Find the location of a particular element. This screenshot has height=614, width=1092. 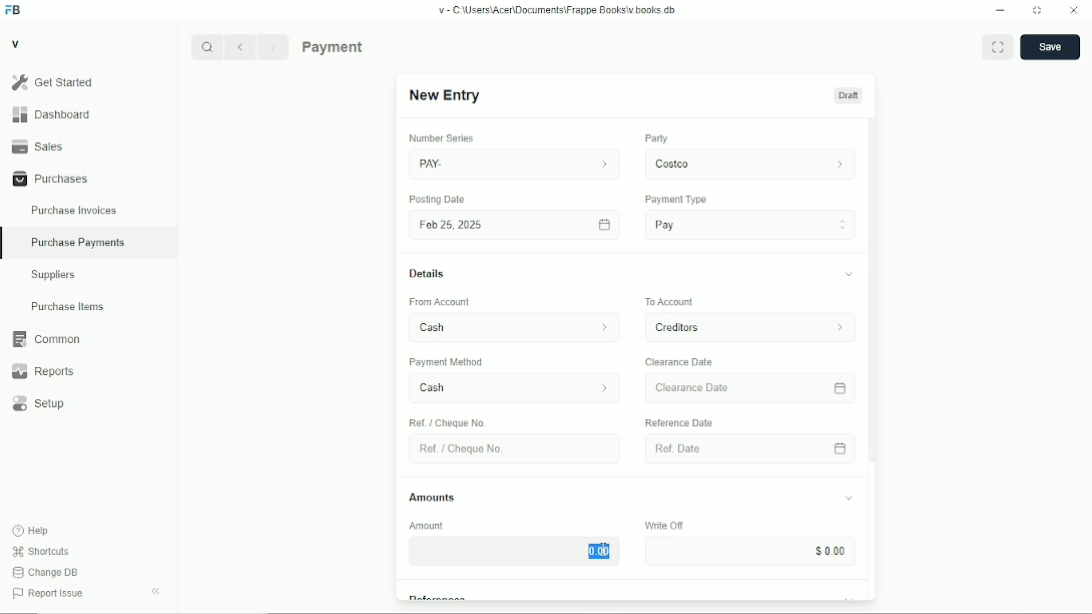

Next is located at coordinates (274, 47).